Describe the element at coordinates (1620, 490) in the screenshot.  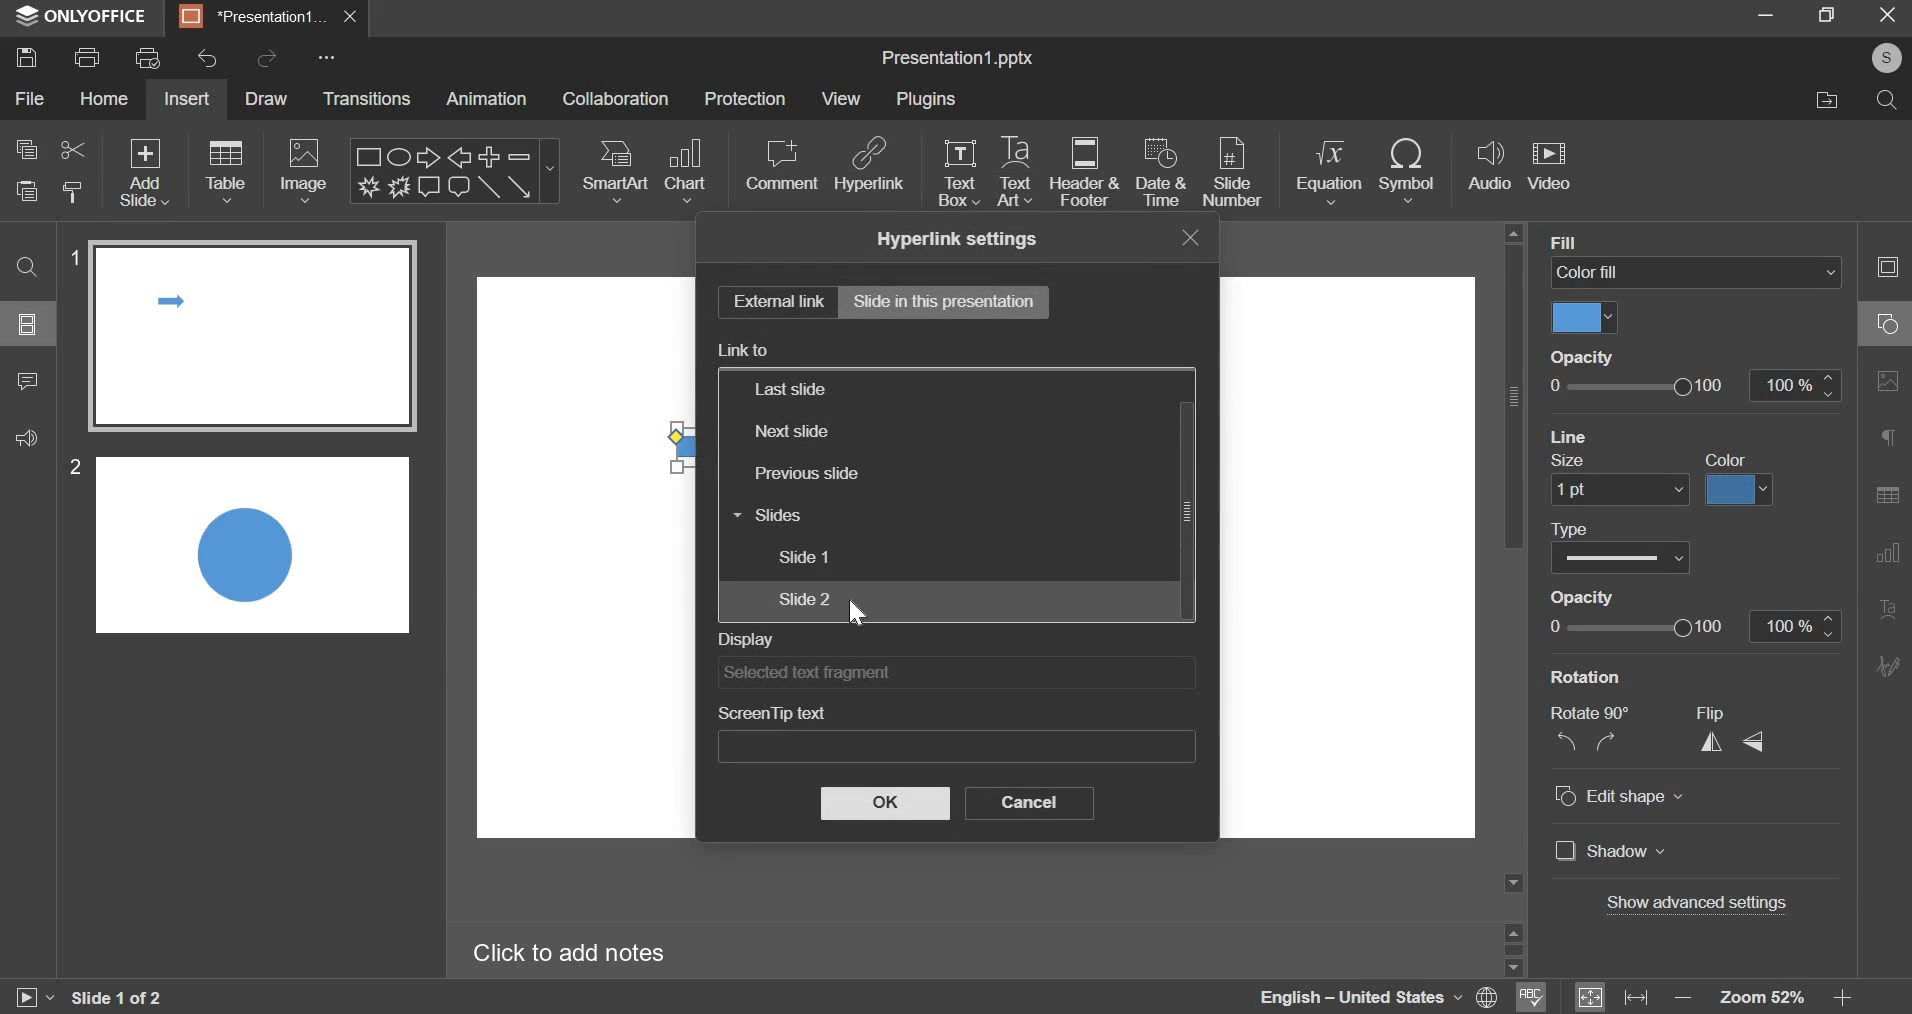
I see `set size` at that location.